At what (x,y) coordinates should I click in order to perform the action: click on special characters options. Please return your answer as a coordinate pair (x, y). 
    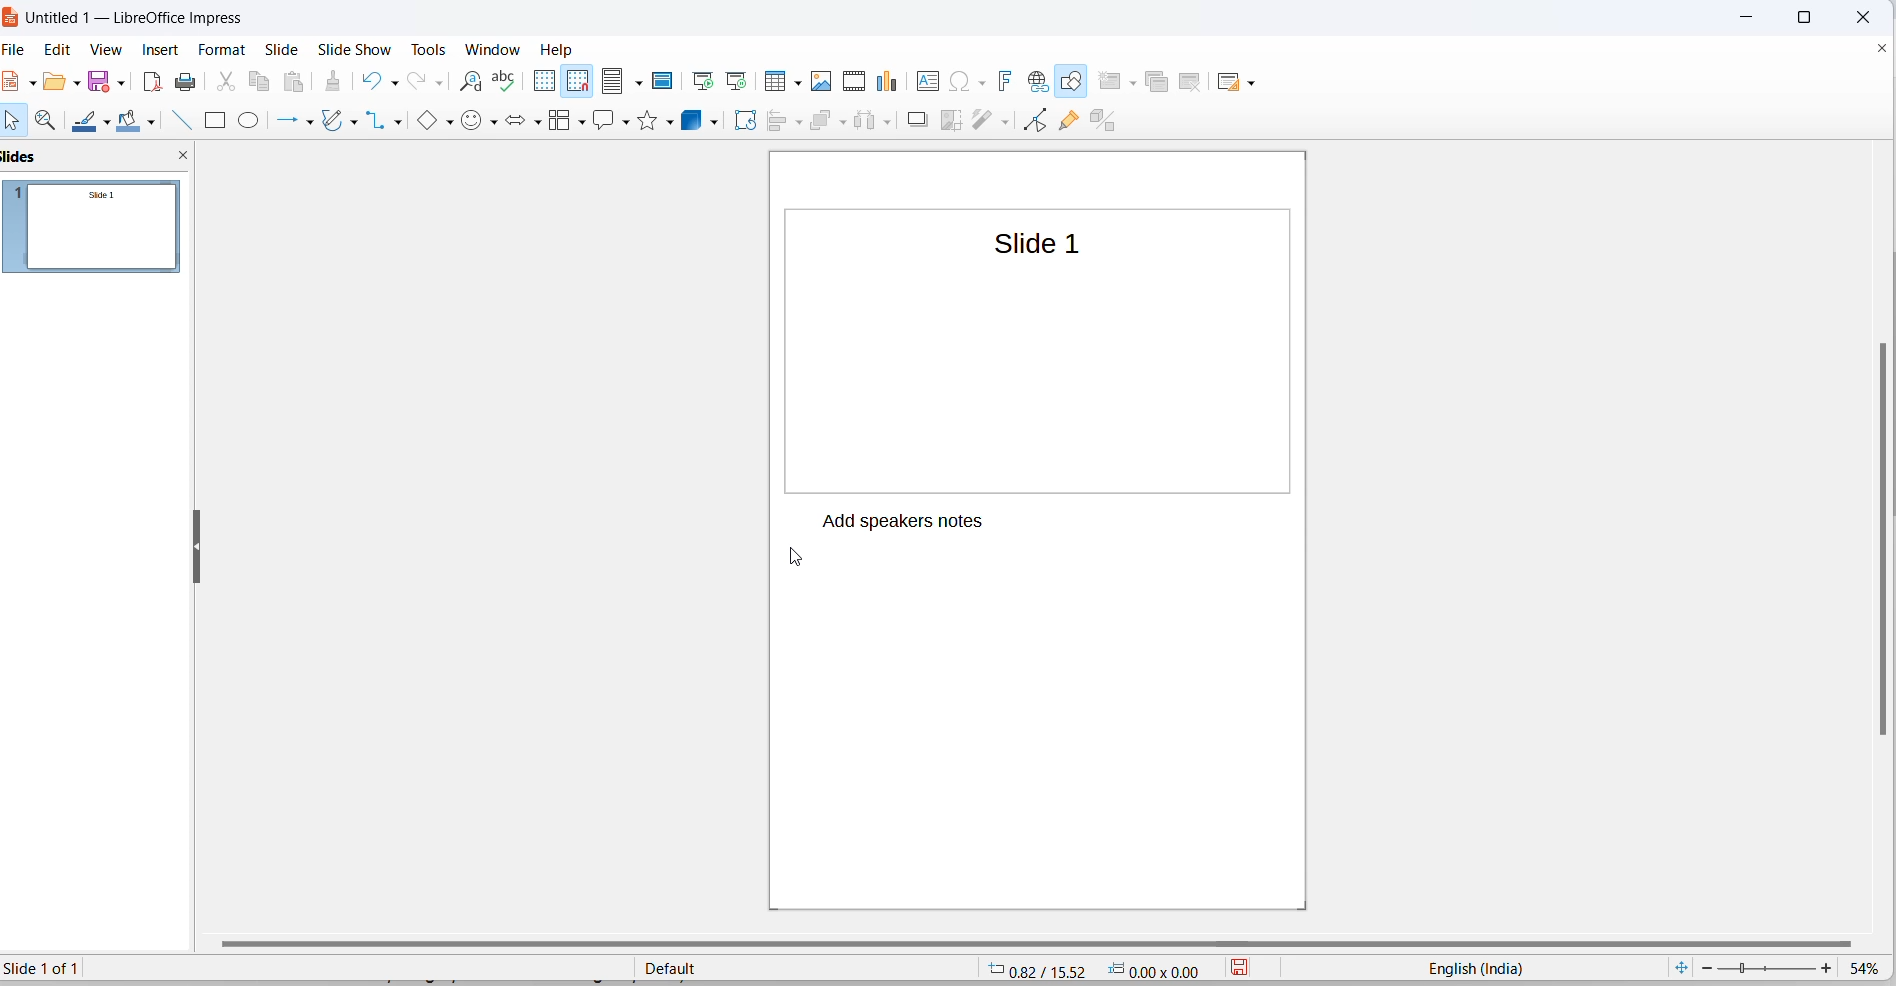
    Looking at the image, I should click on (981, 80).